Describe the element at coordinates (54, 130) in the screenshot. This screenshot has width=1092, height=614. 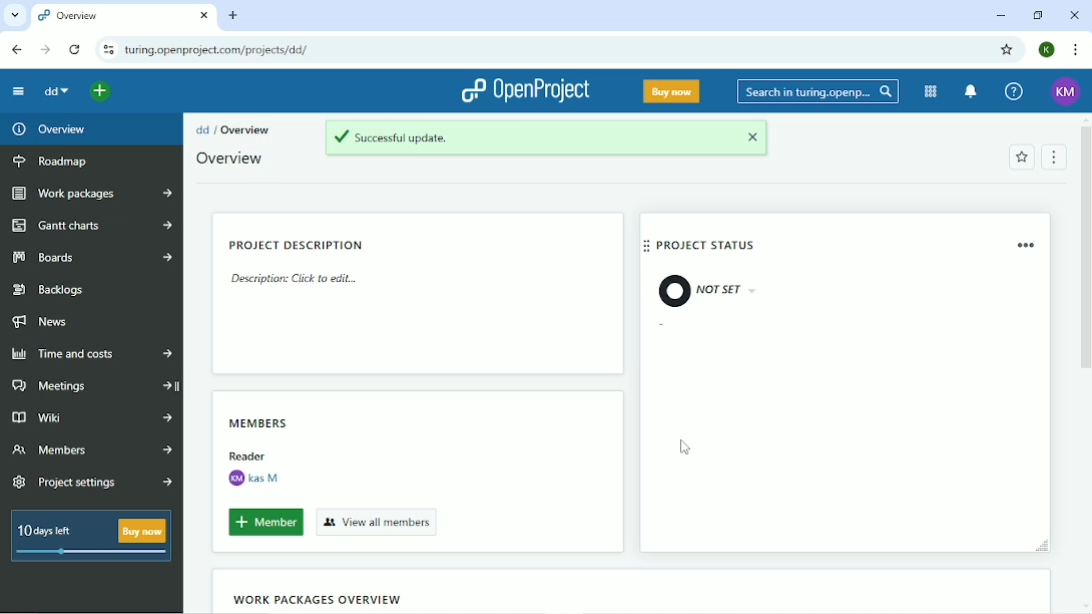
I see `Overview` at that location.